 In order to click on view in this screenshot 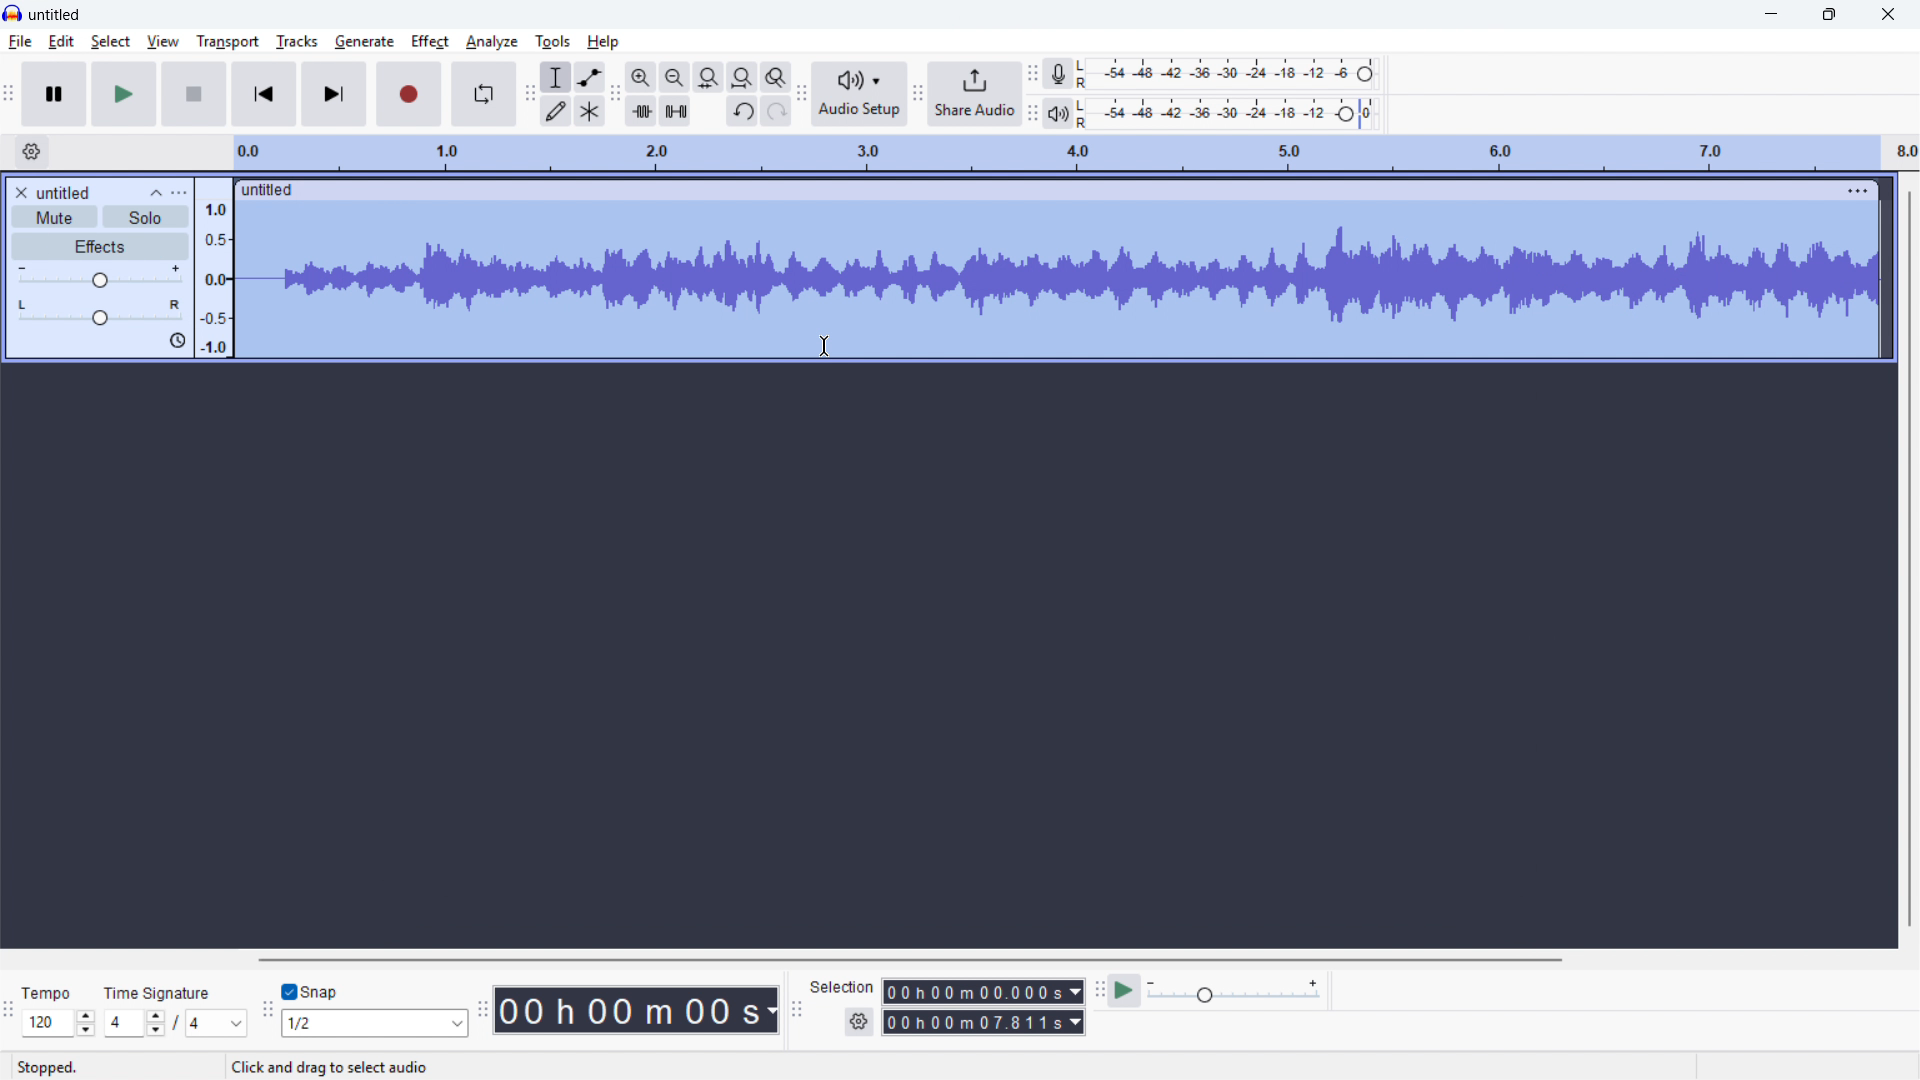, I will do `click(163, 41)`.